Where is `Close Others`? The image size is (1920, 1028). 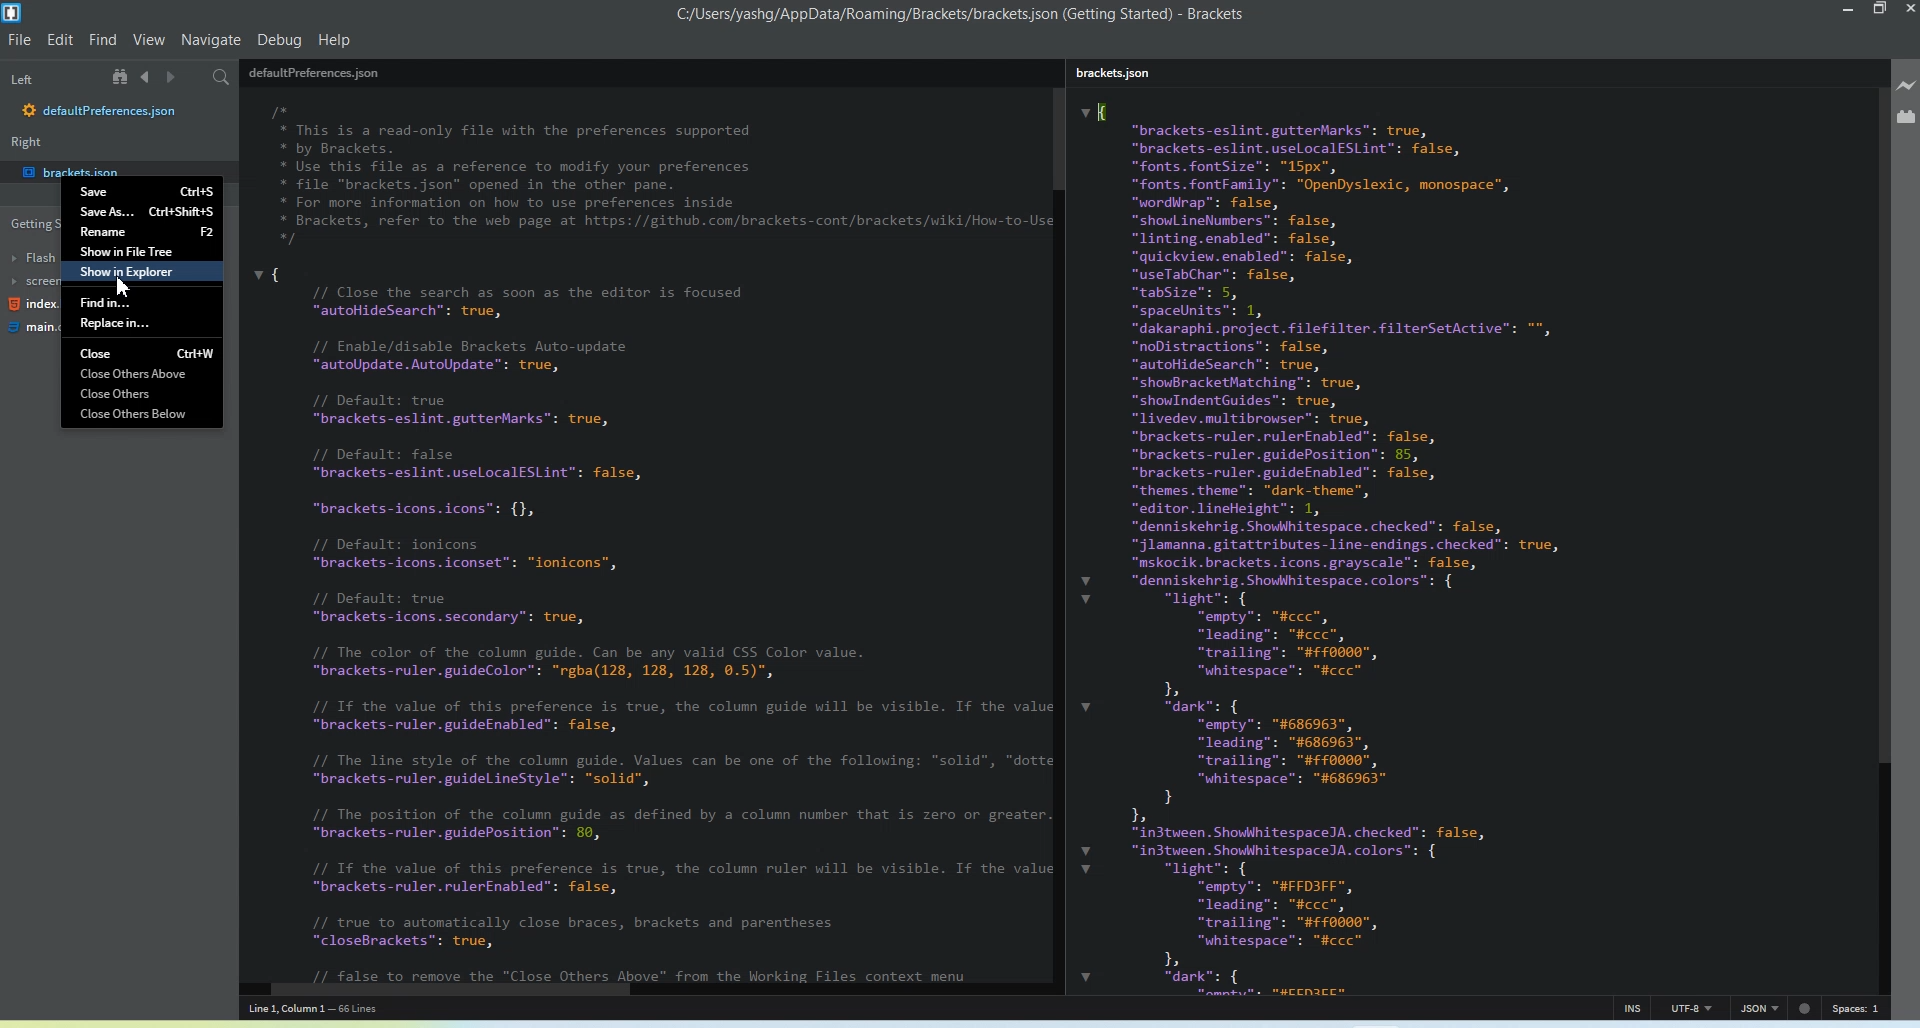 Close Others is located at coordinates (142, 392).